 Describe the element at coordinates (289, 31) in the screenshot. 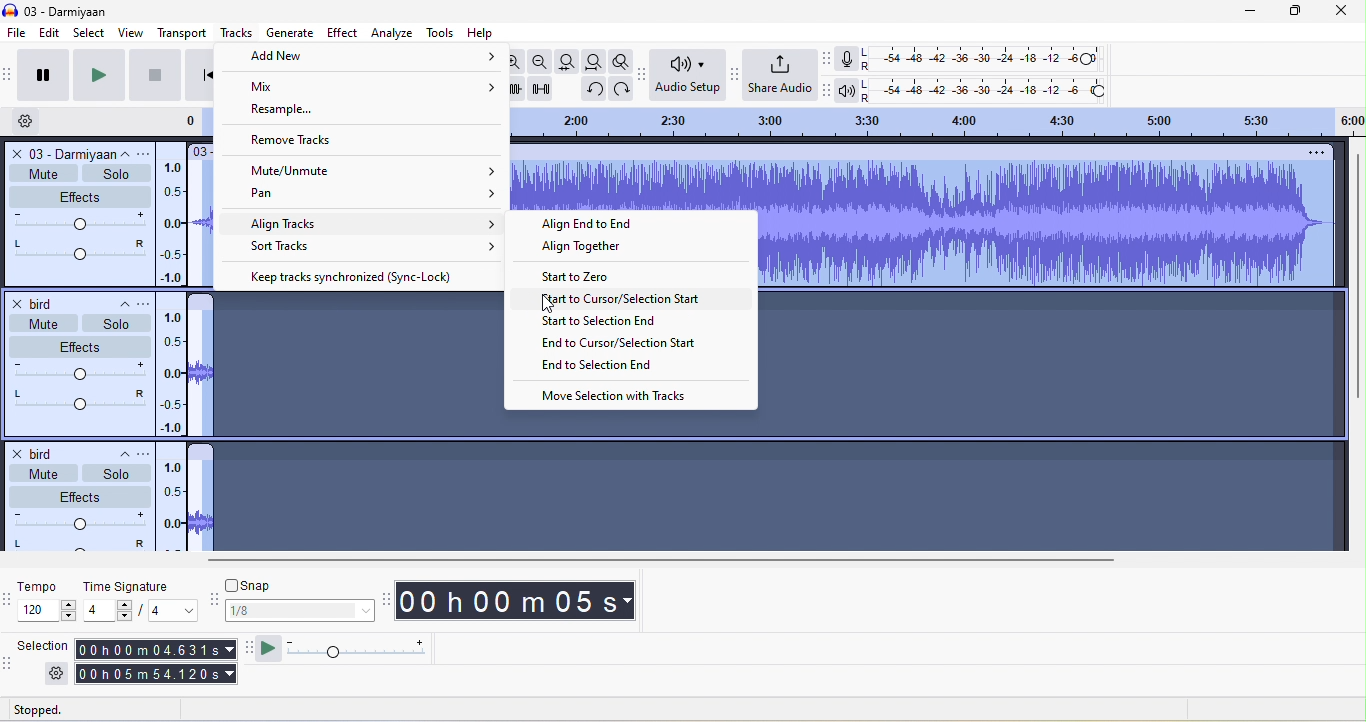

I see `generate` at that location.